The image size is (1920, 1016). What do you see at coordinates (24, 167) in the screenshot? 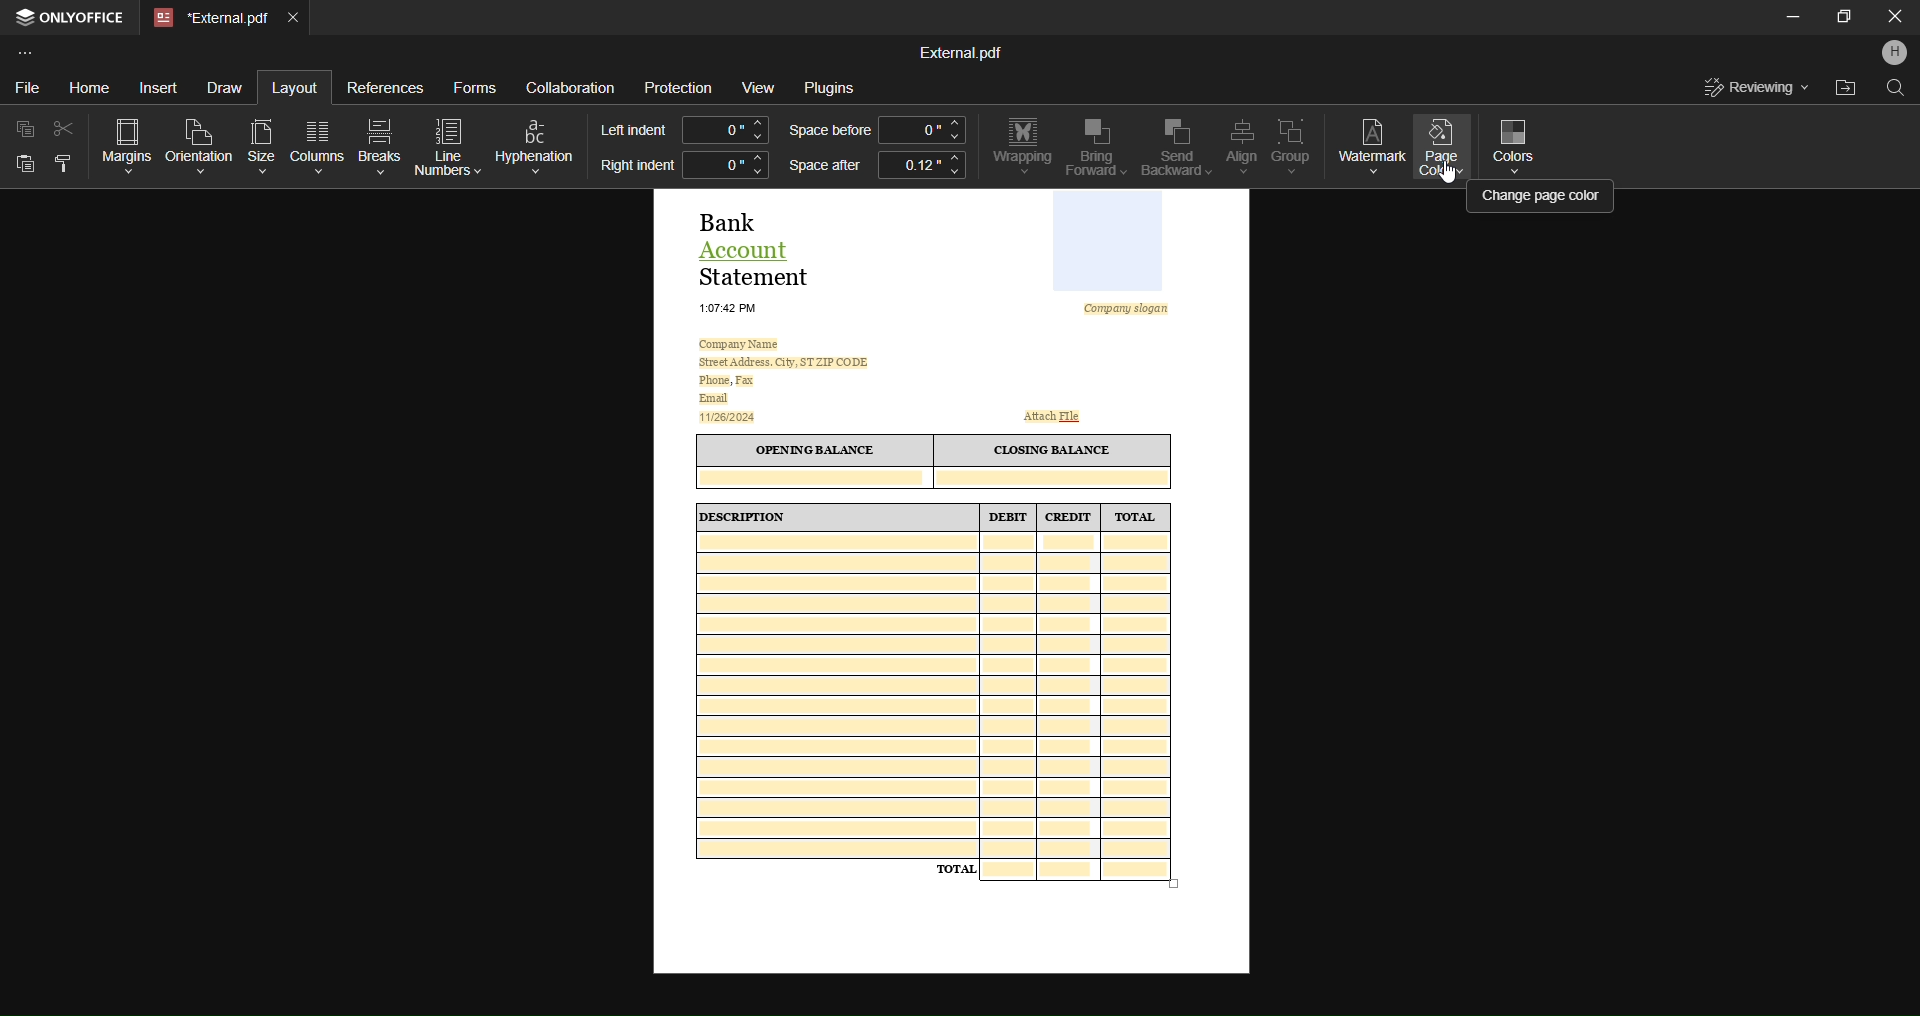
I see `Paste` at bounding box center [24, 167].